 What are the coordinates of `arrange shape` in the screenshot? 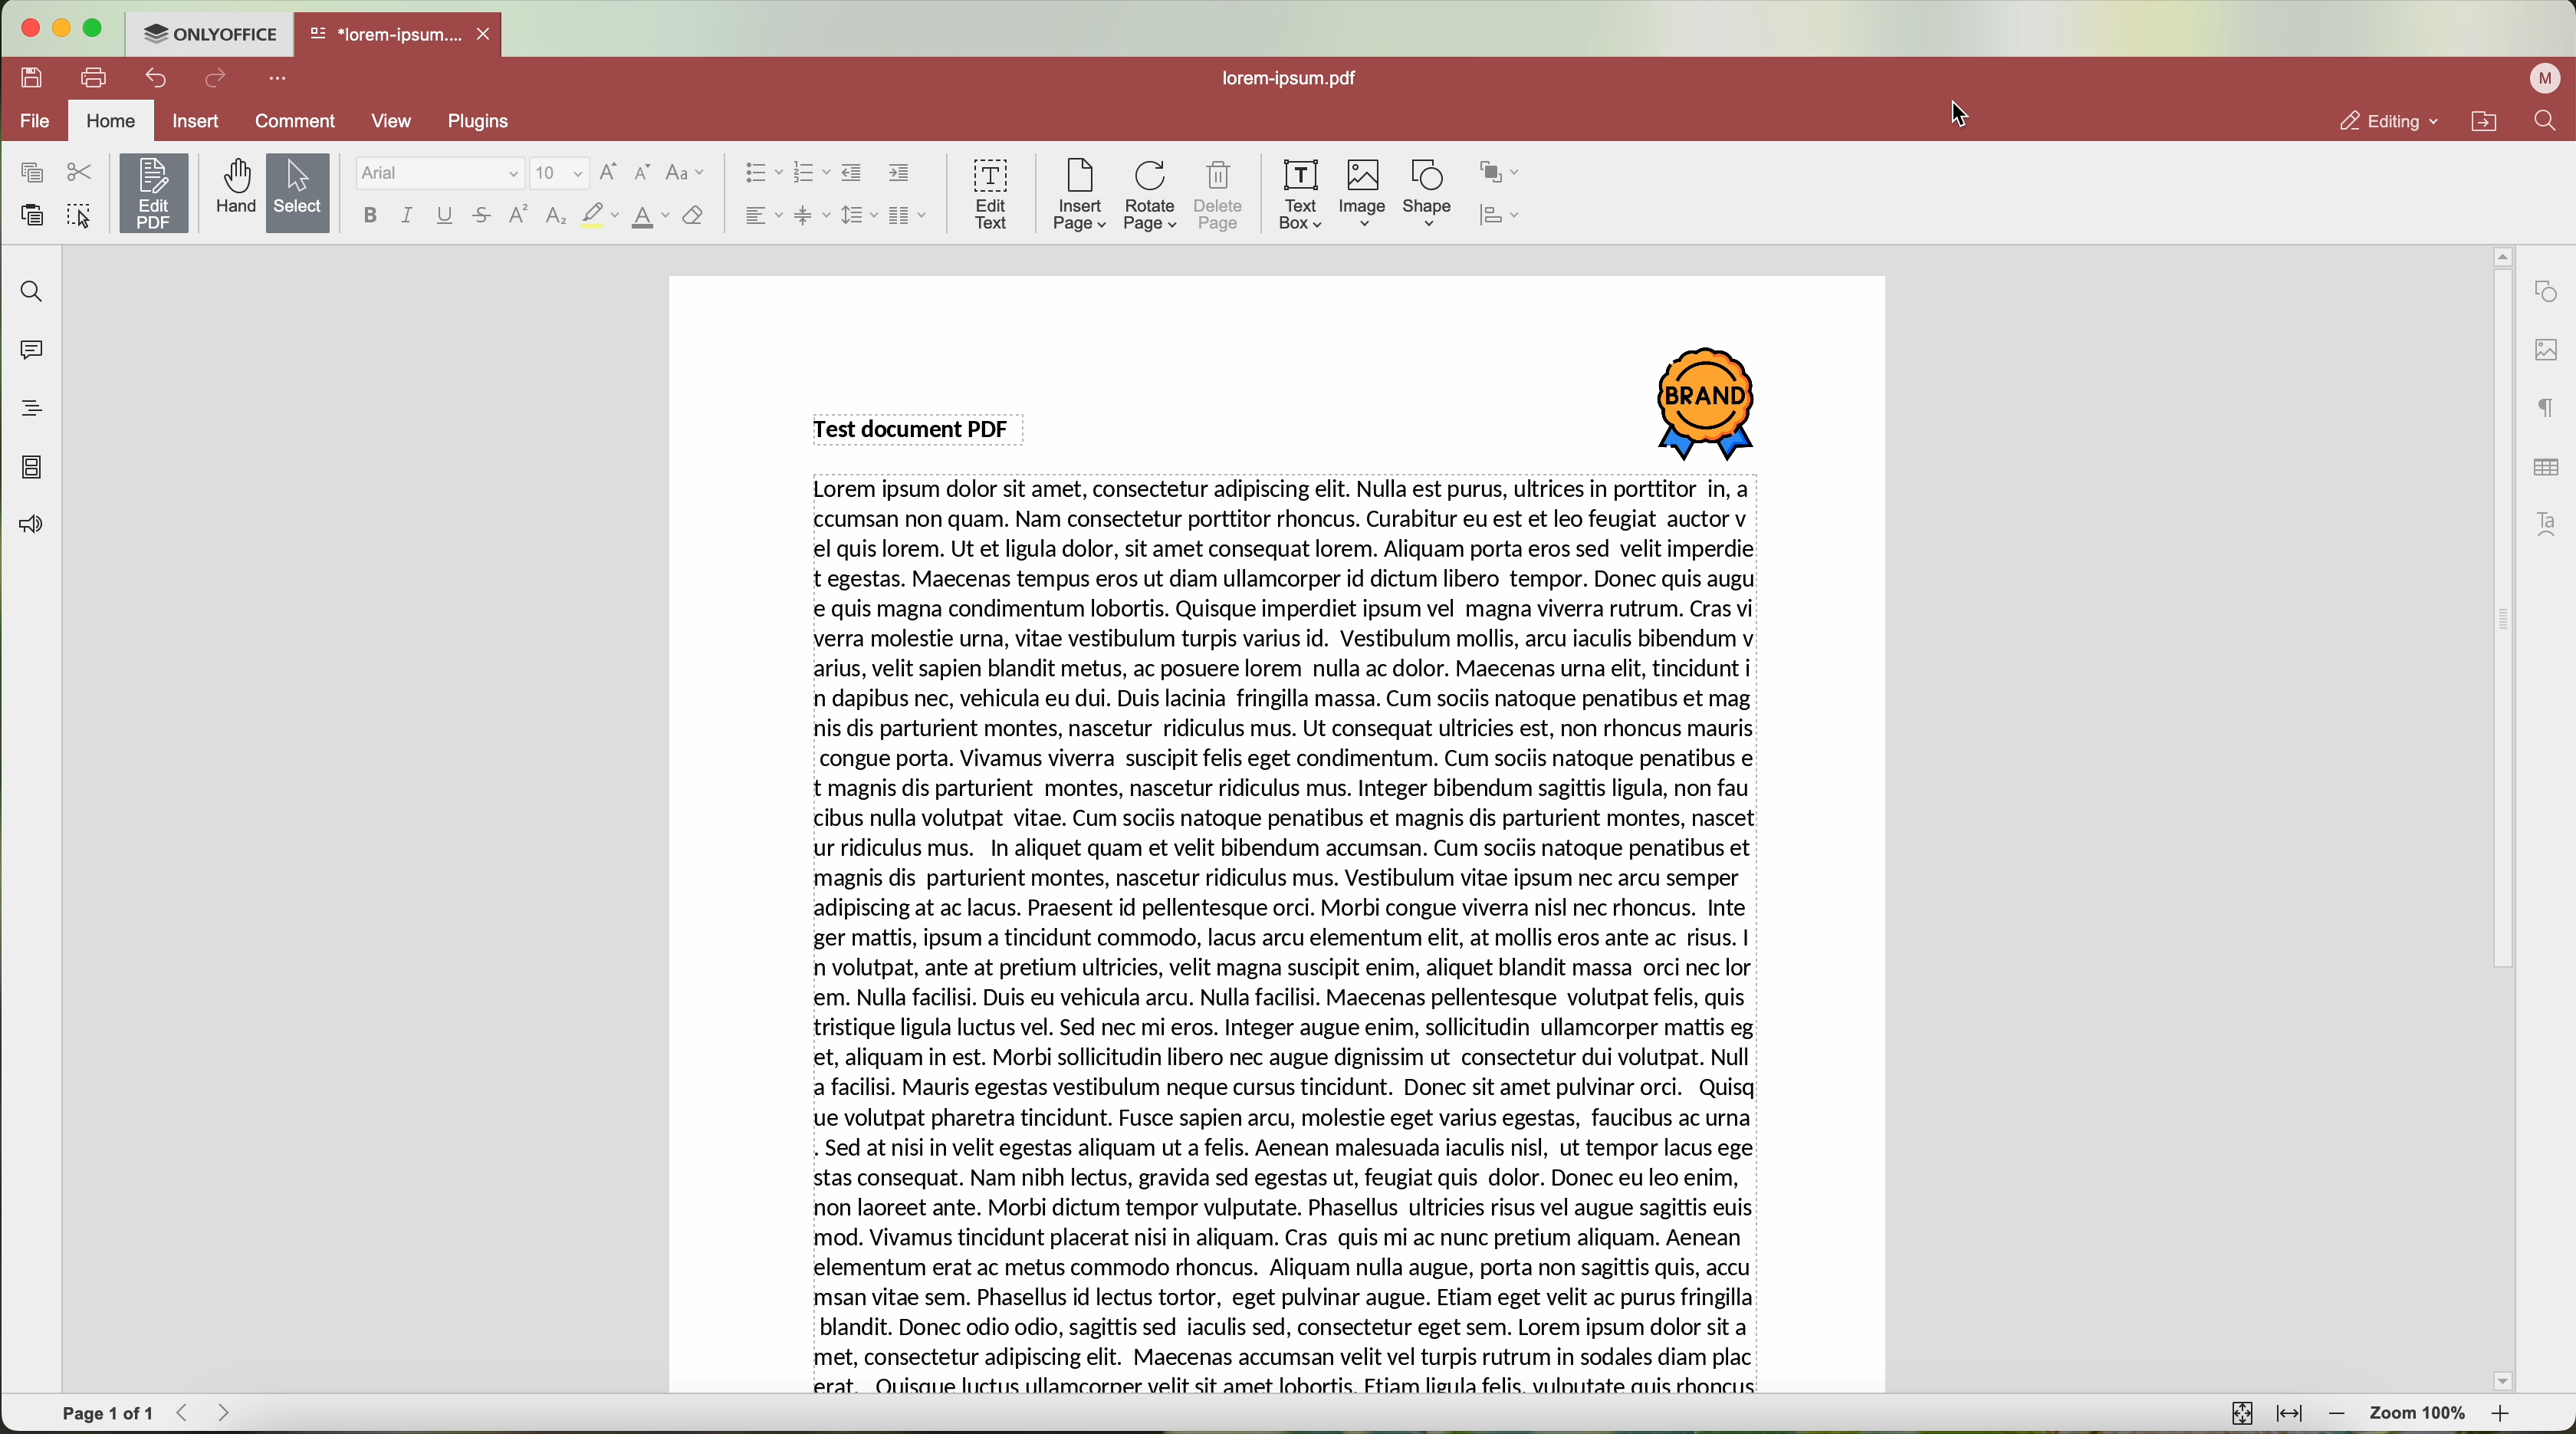 It's located at (1500, 173).